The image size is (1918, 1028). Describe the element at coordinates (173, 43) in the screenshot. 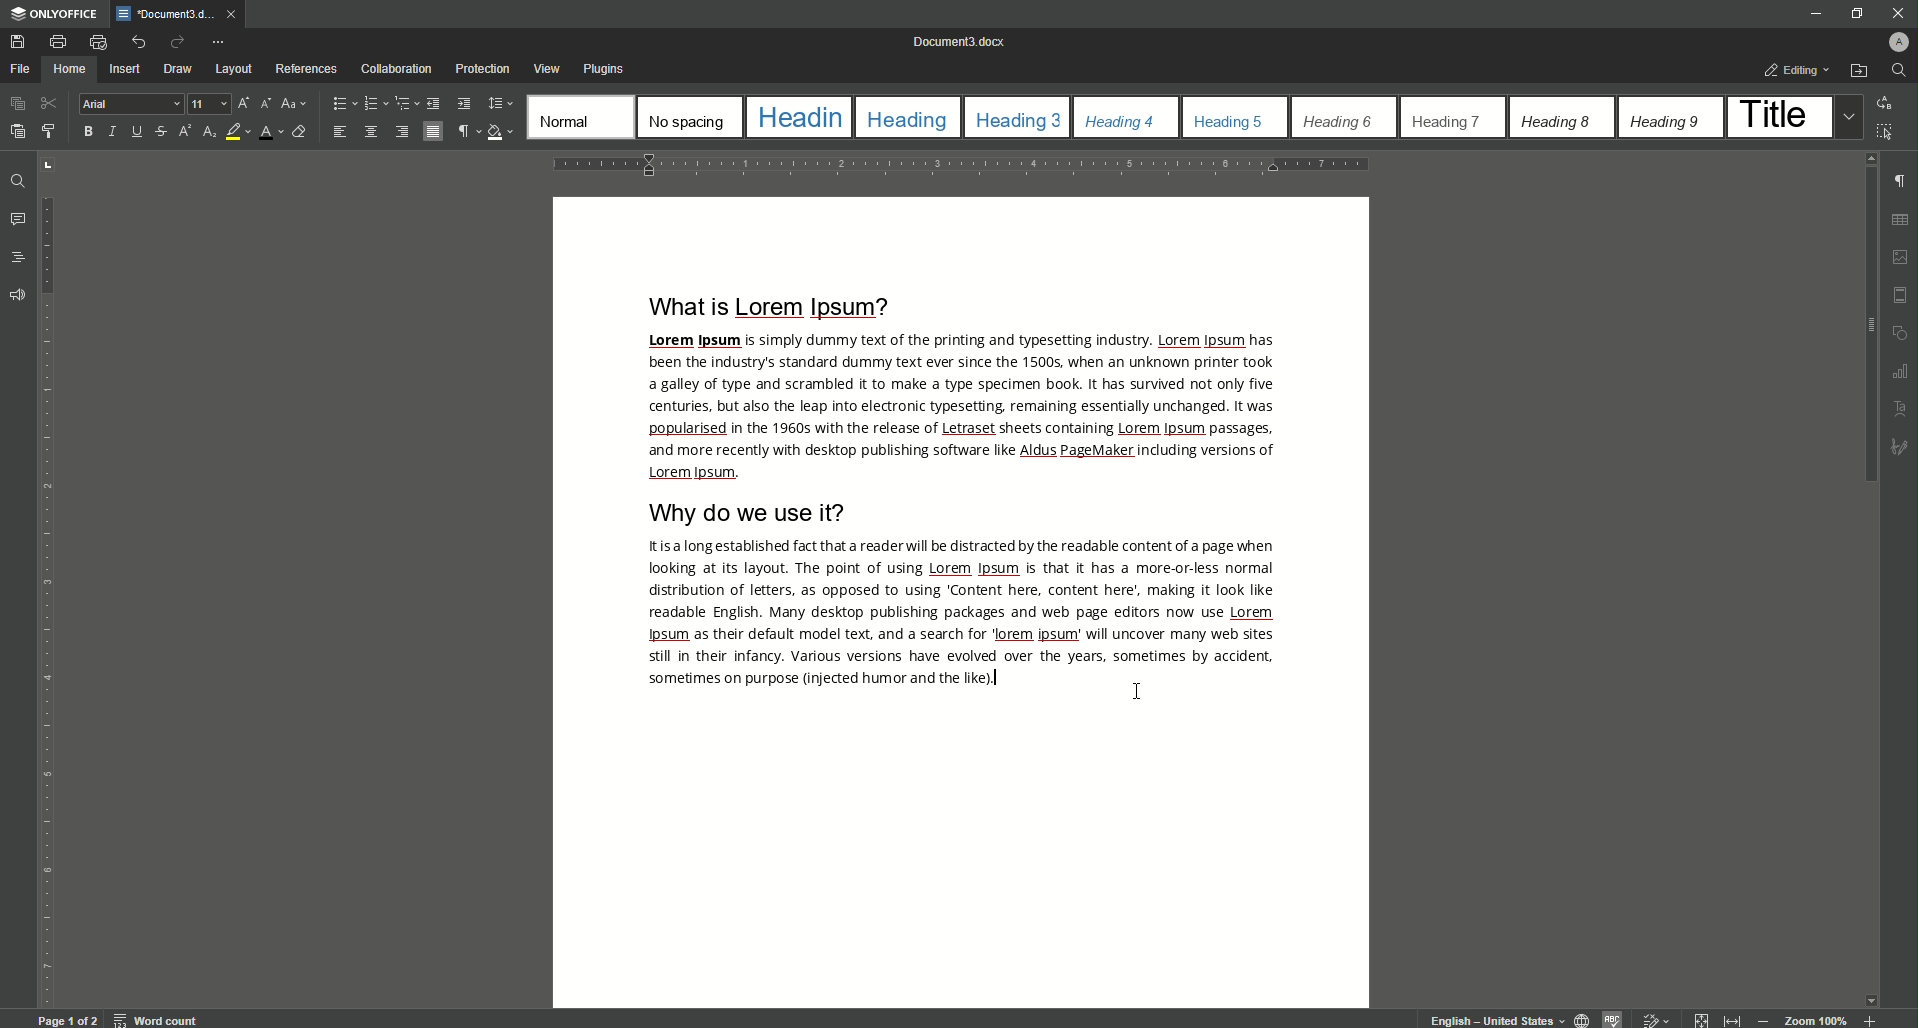

I see `Redo` at that location.